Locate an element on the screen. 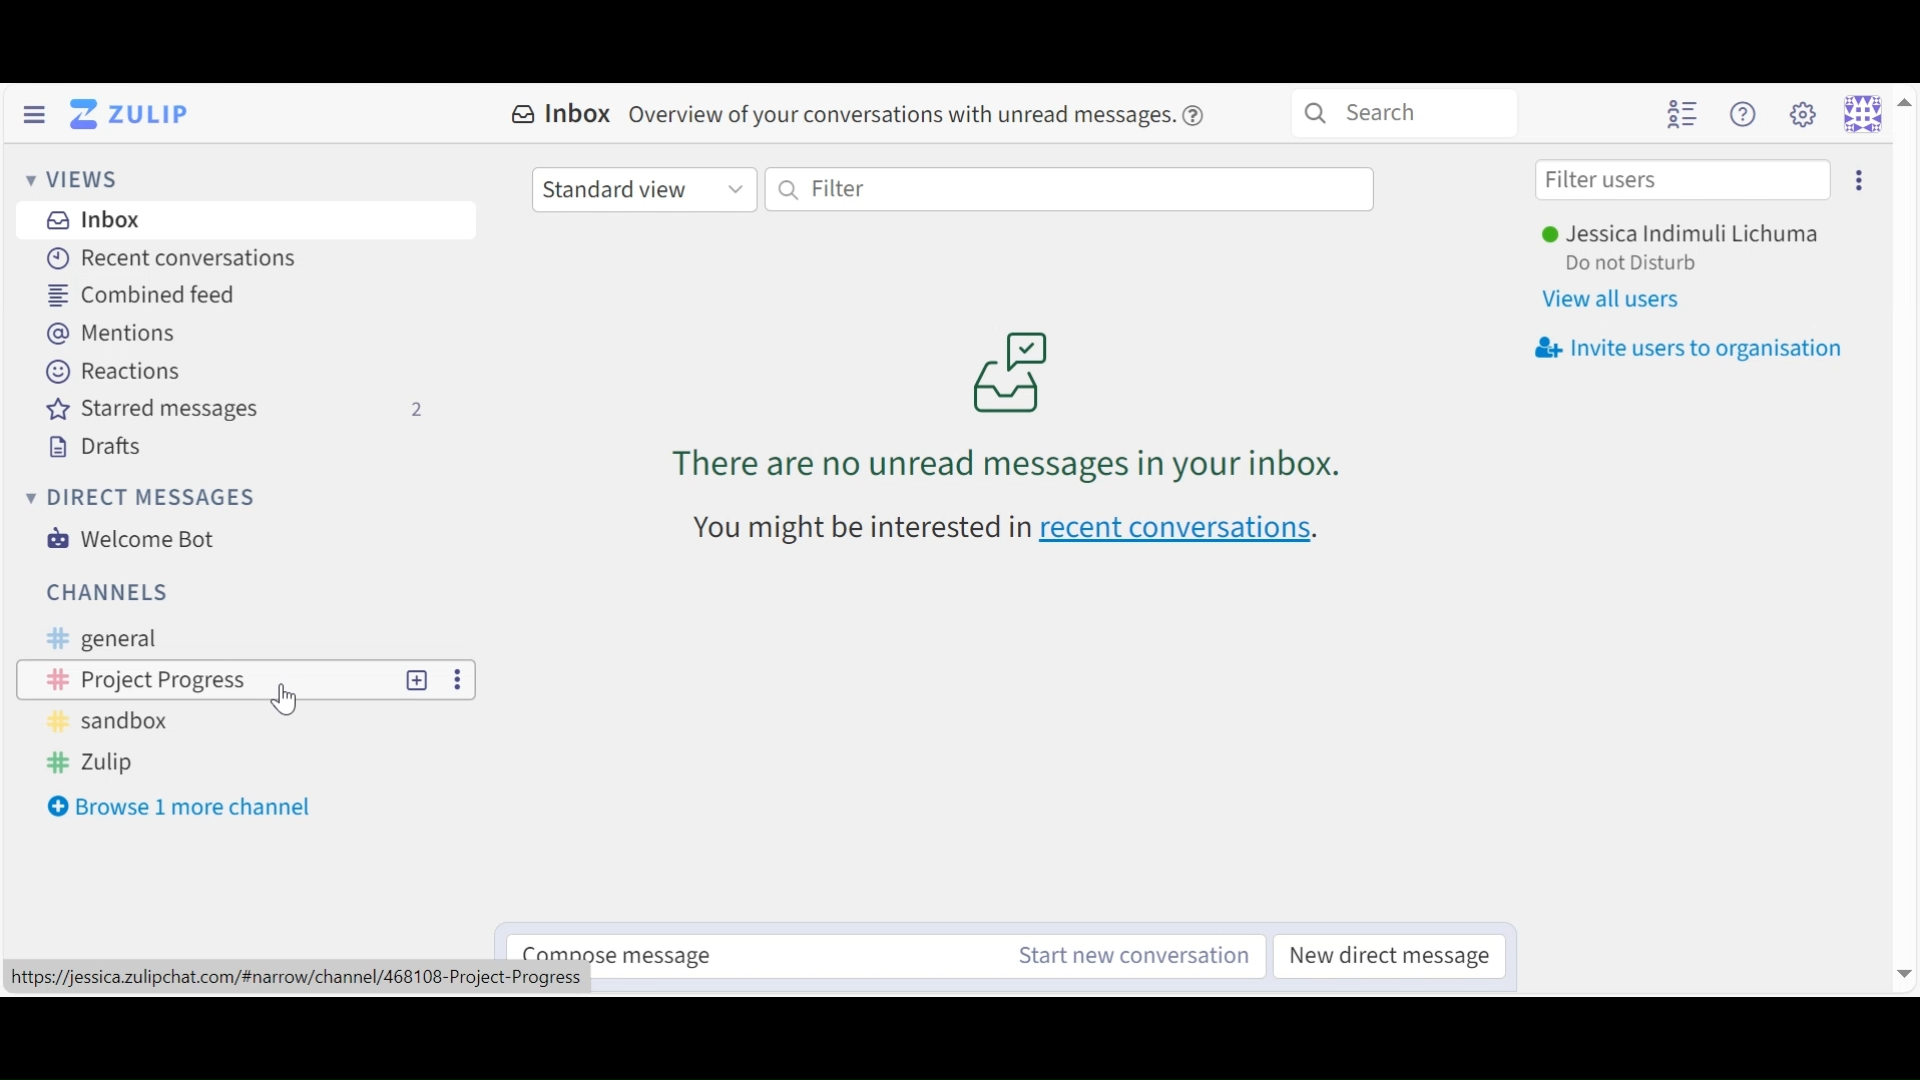  Main menu is located at coordinates (1803, 113).